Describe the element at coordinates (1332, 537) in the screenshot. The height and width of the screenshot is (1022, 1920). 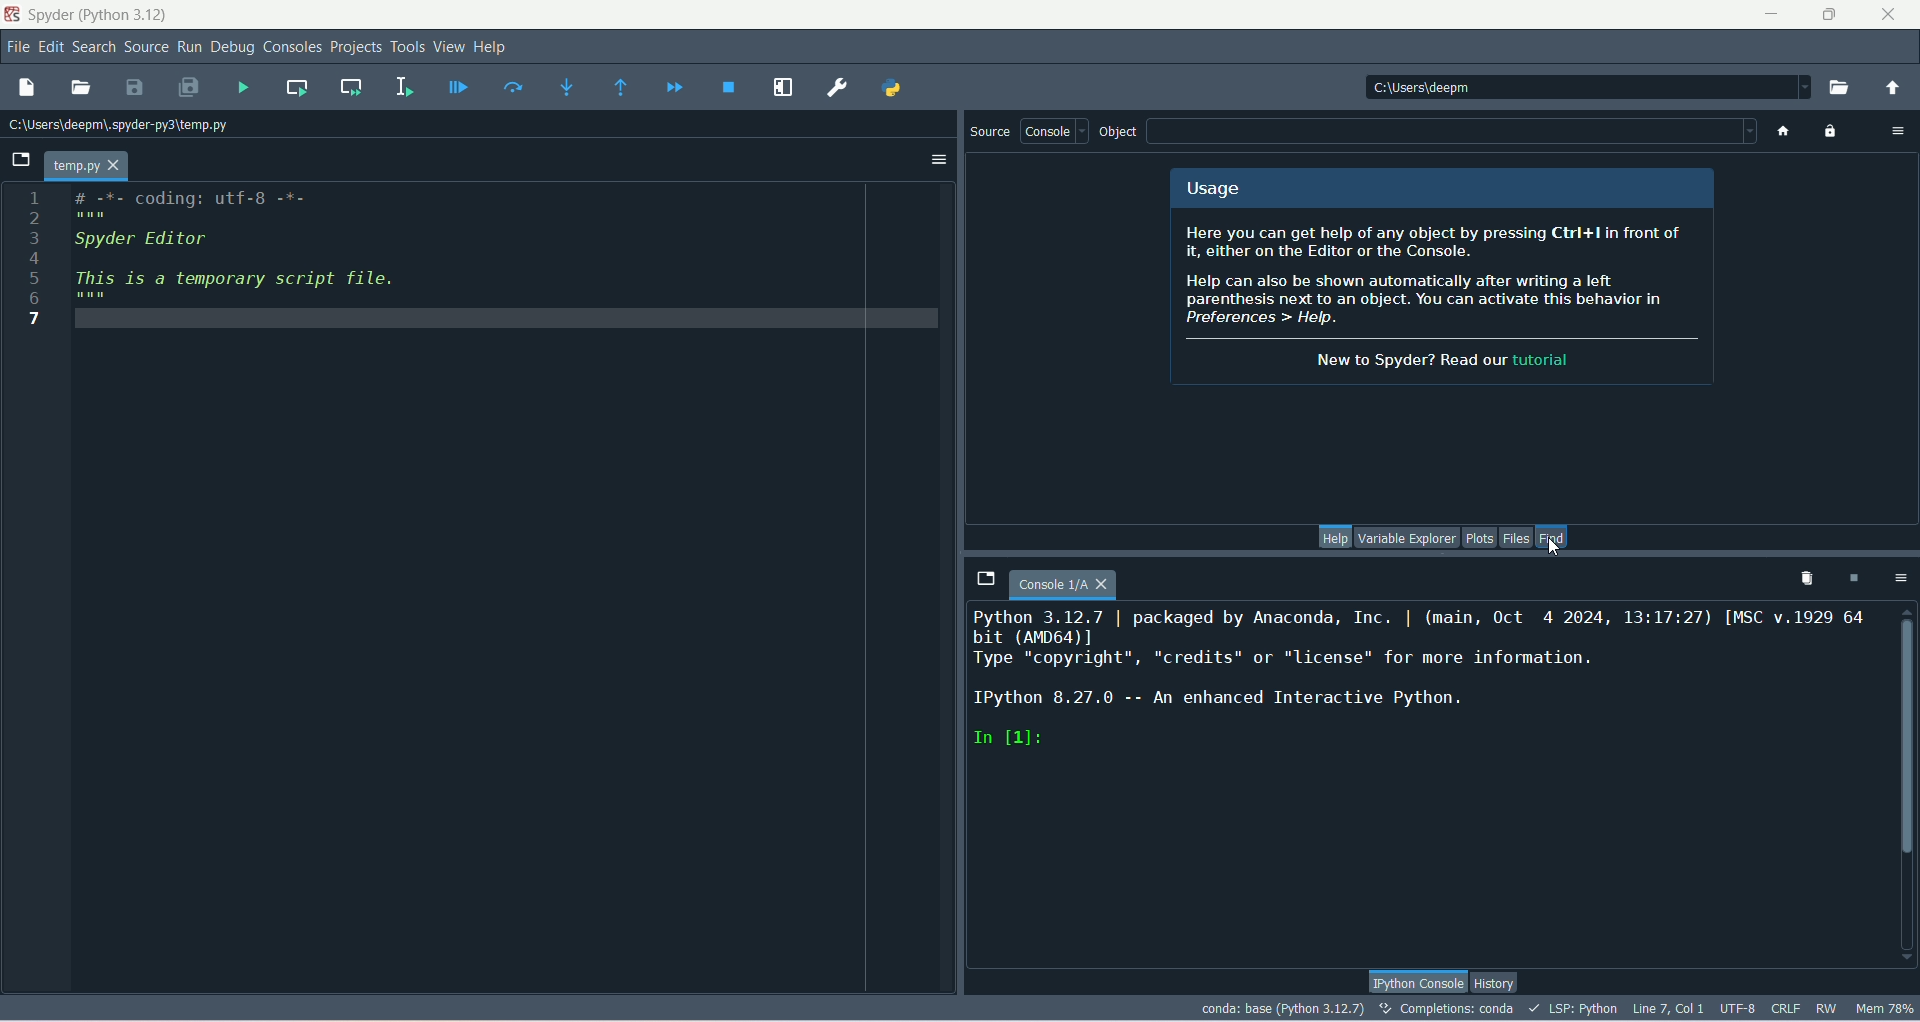
I see `help` at that location.